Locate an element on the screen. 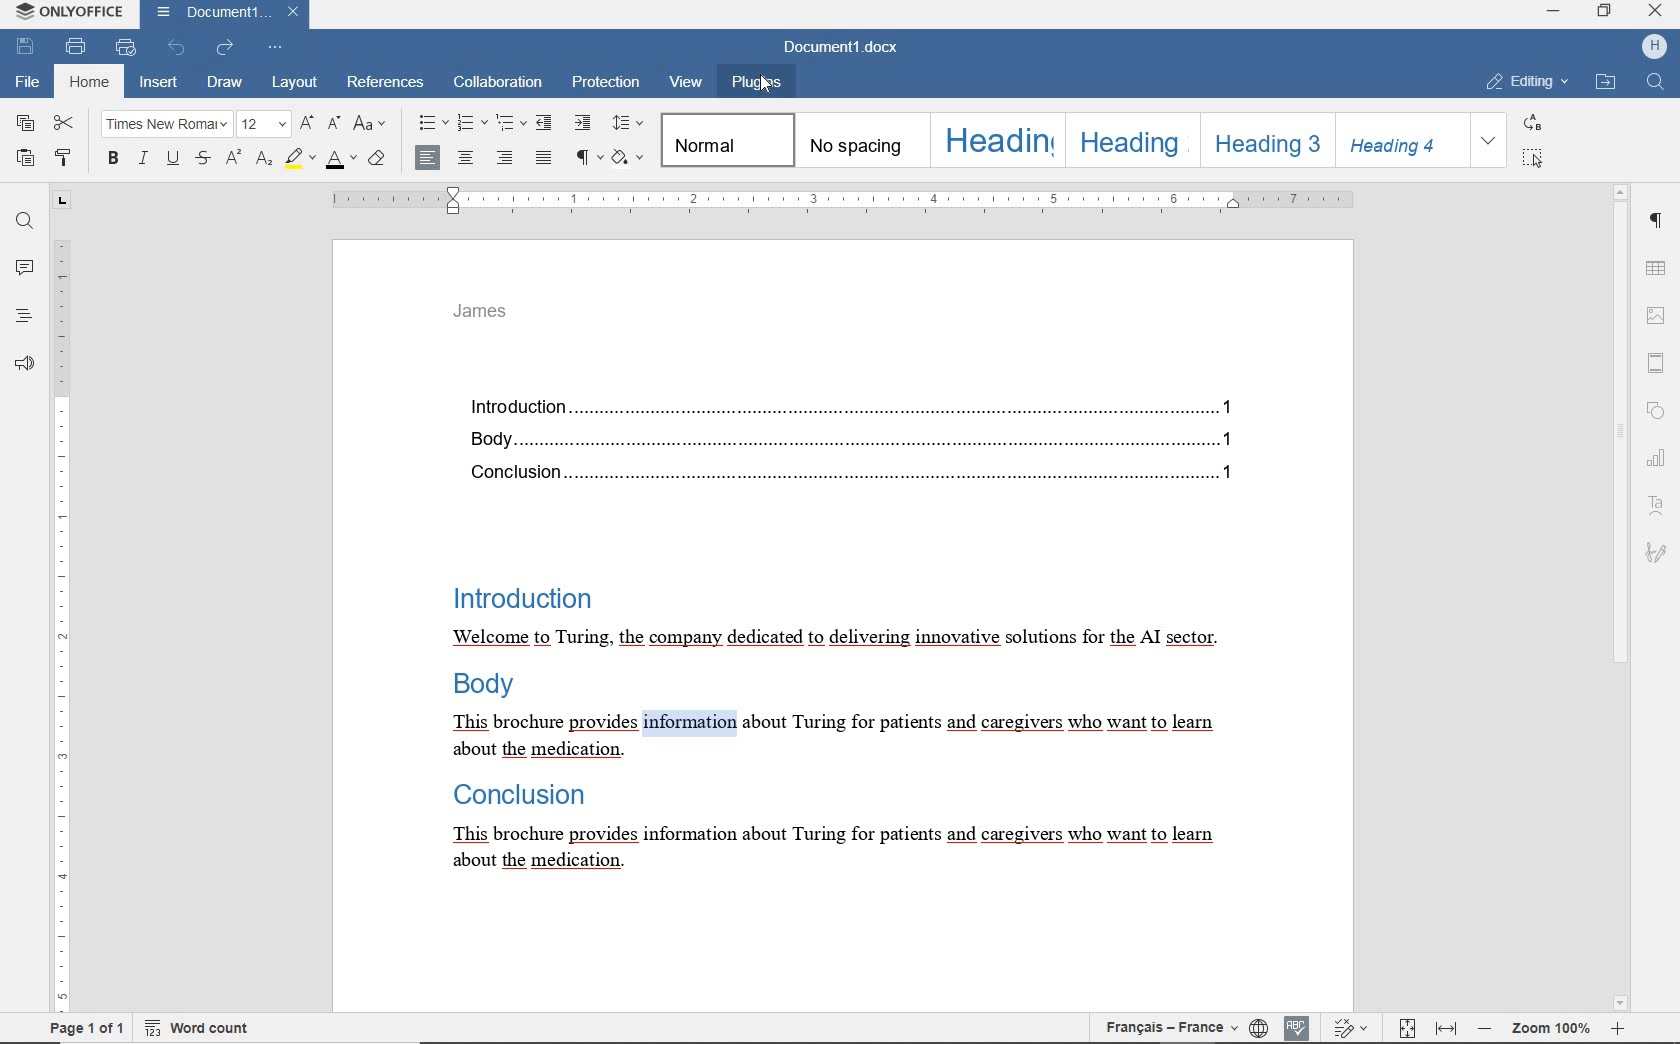 This screenshot has height=1044, width=1680. Introduction is located at coordinates (519, 595).